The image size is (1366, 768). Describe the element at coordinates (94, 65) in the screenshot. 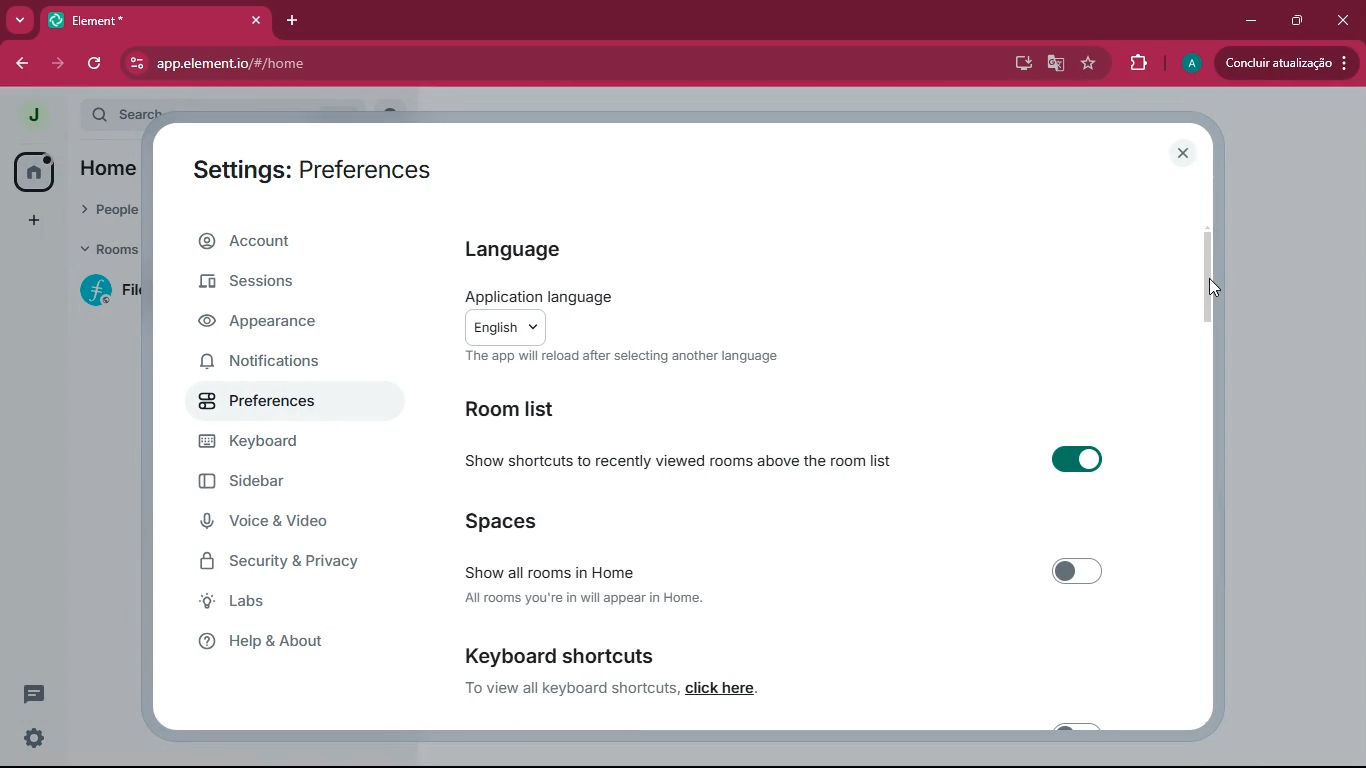

I see `refresh` at that location.